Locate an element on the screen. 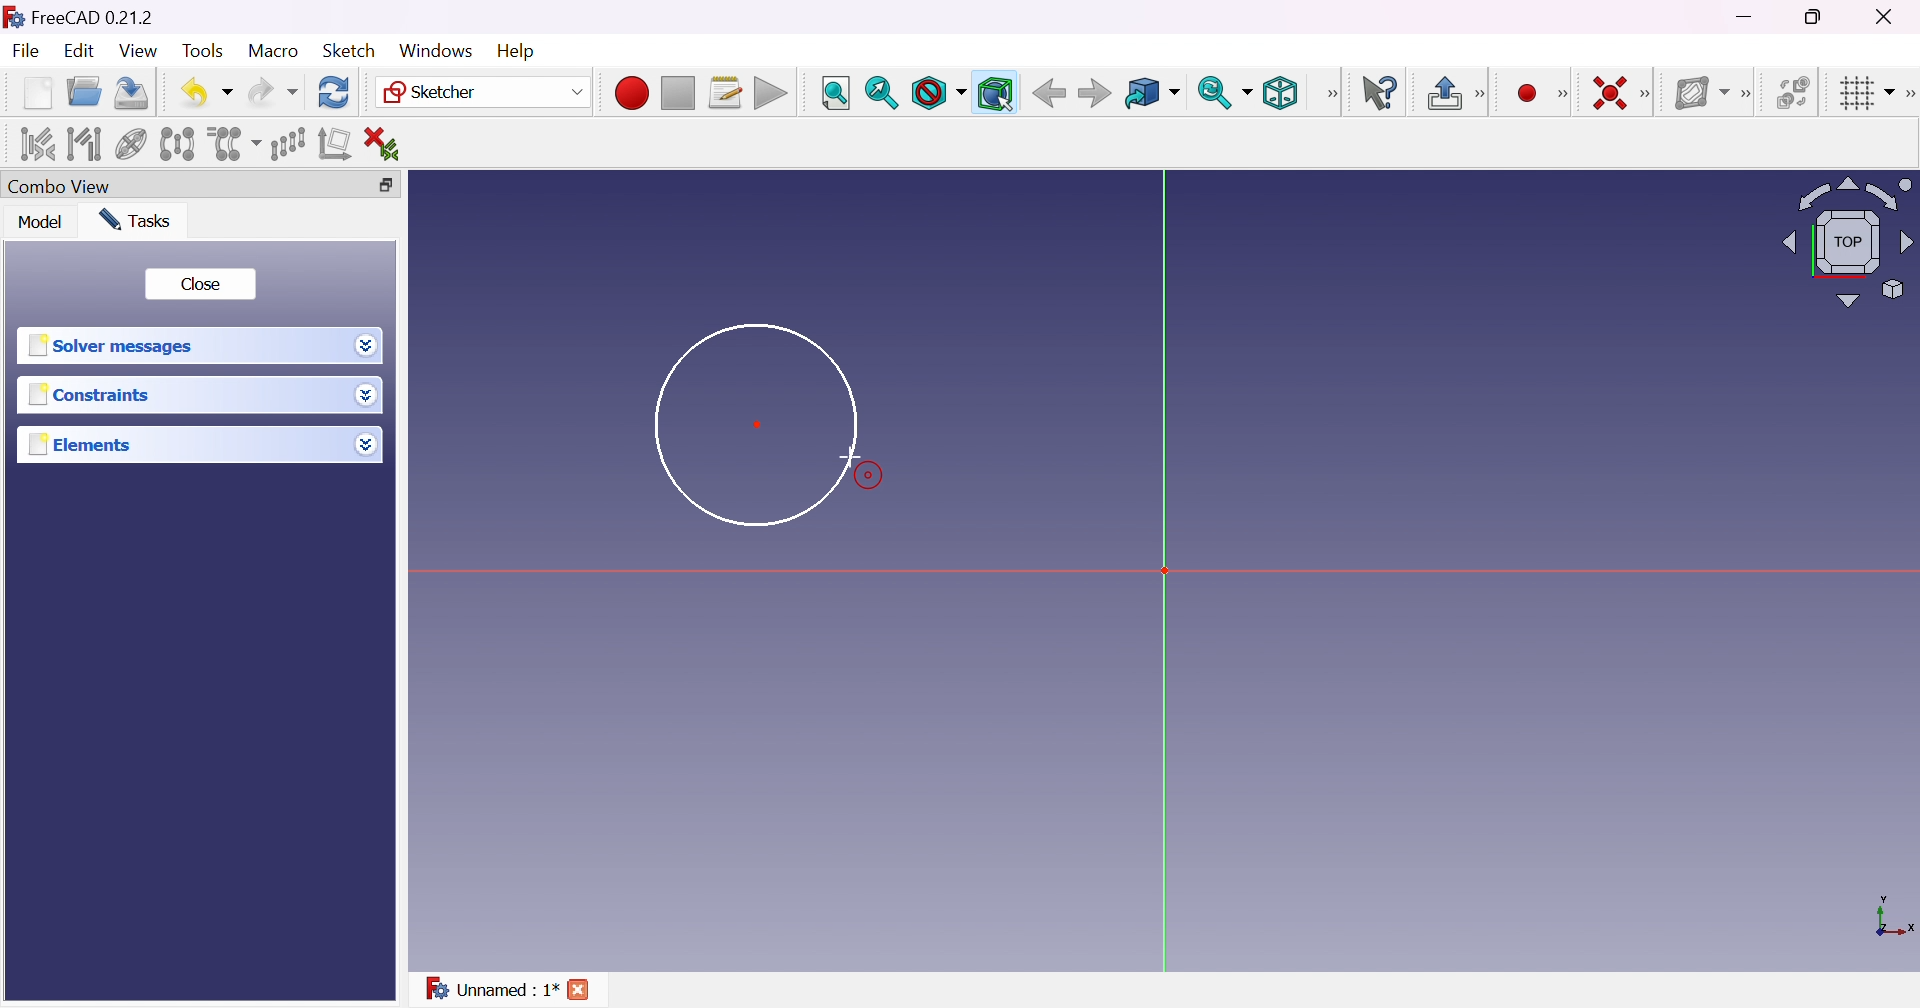 The height and width of the screenshot is (1008, 1920). [Sketcher edit tools] is located at coordinates (1908, 91).